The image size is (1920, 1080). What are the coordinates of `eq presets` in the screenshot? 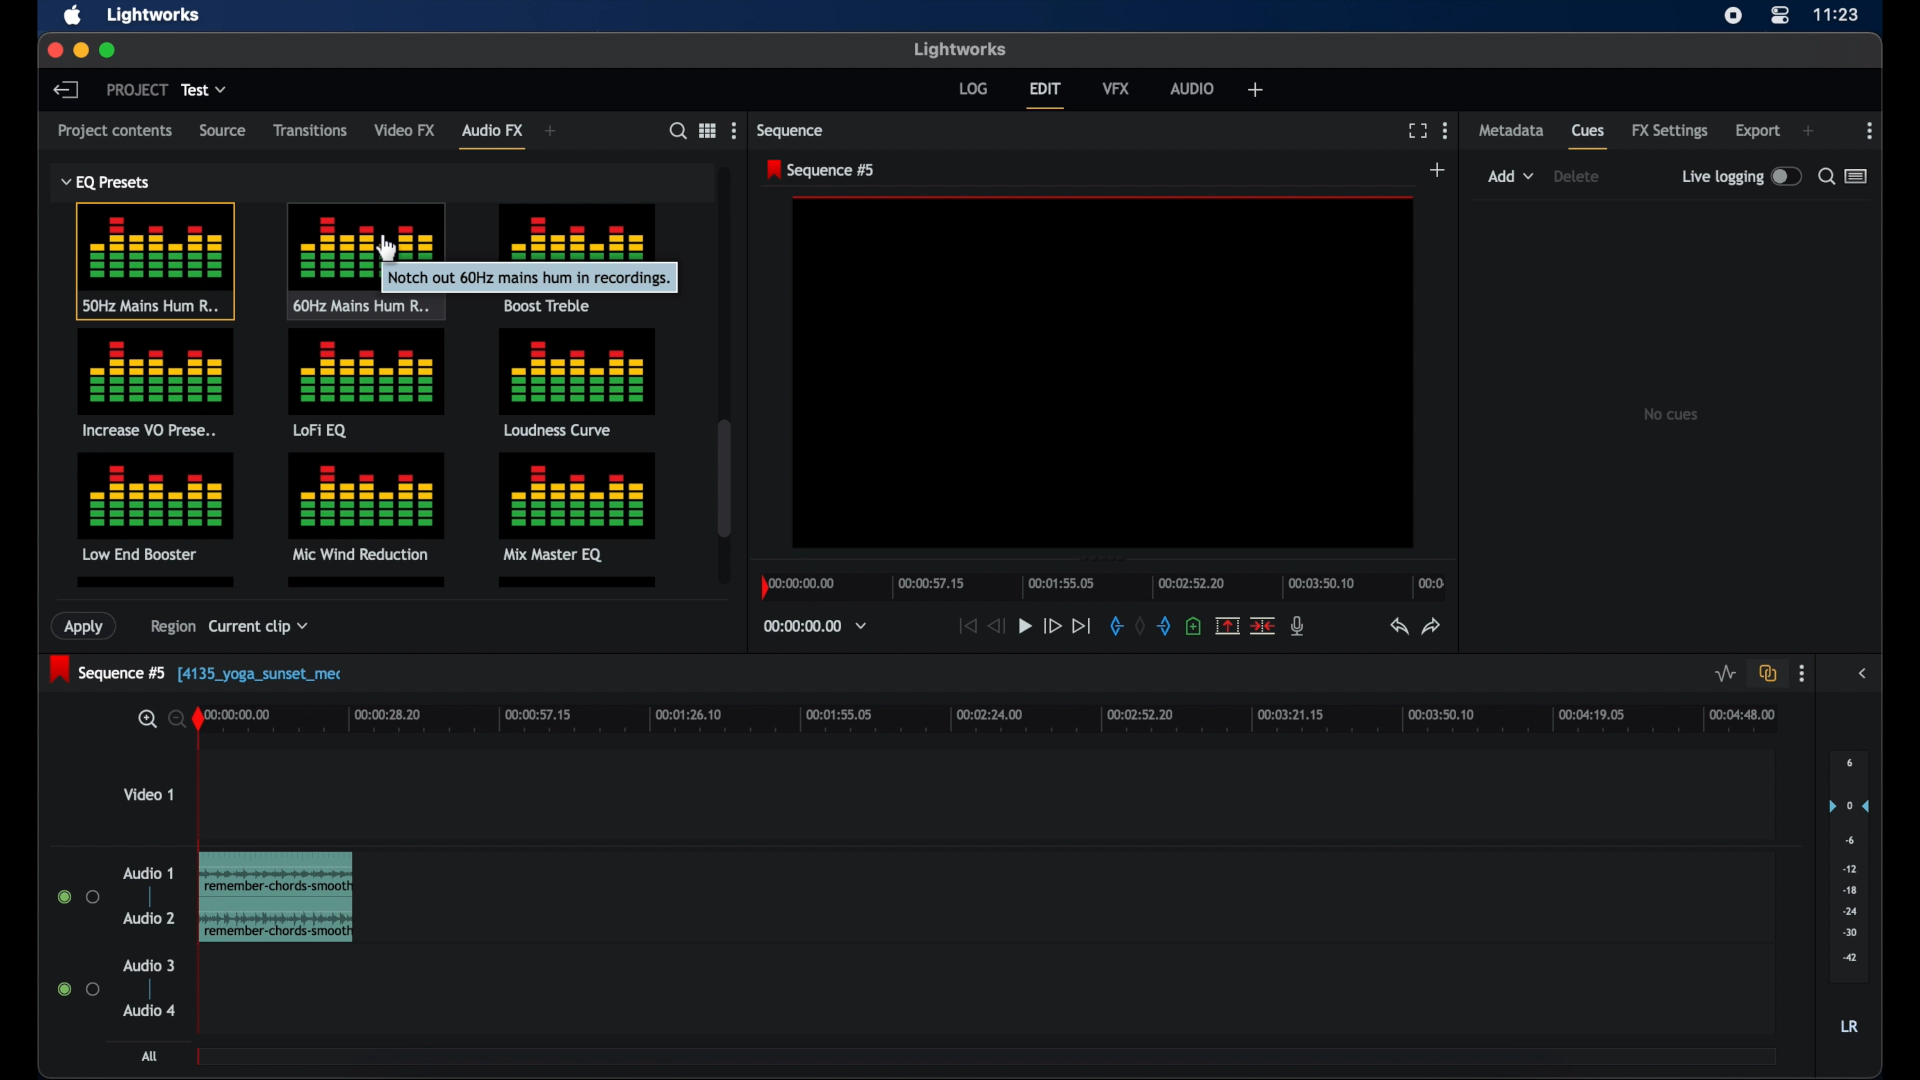 It's located at (107, 182).